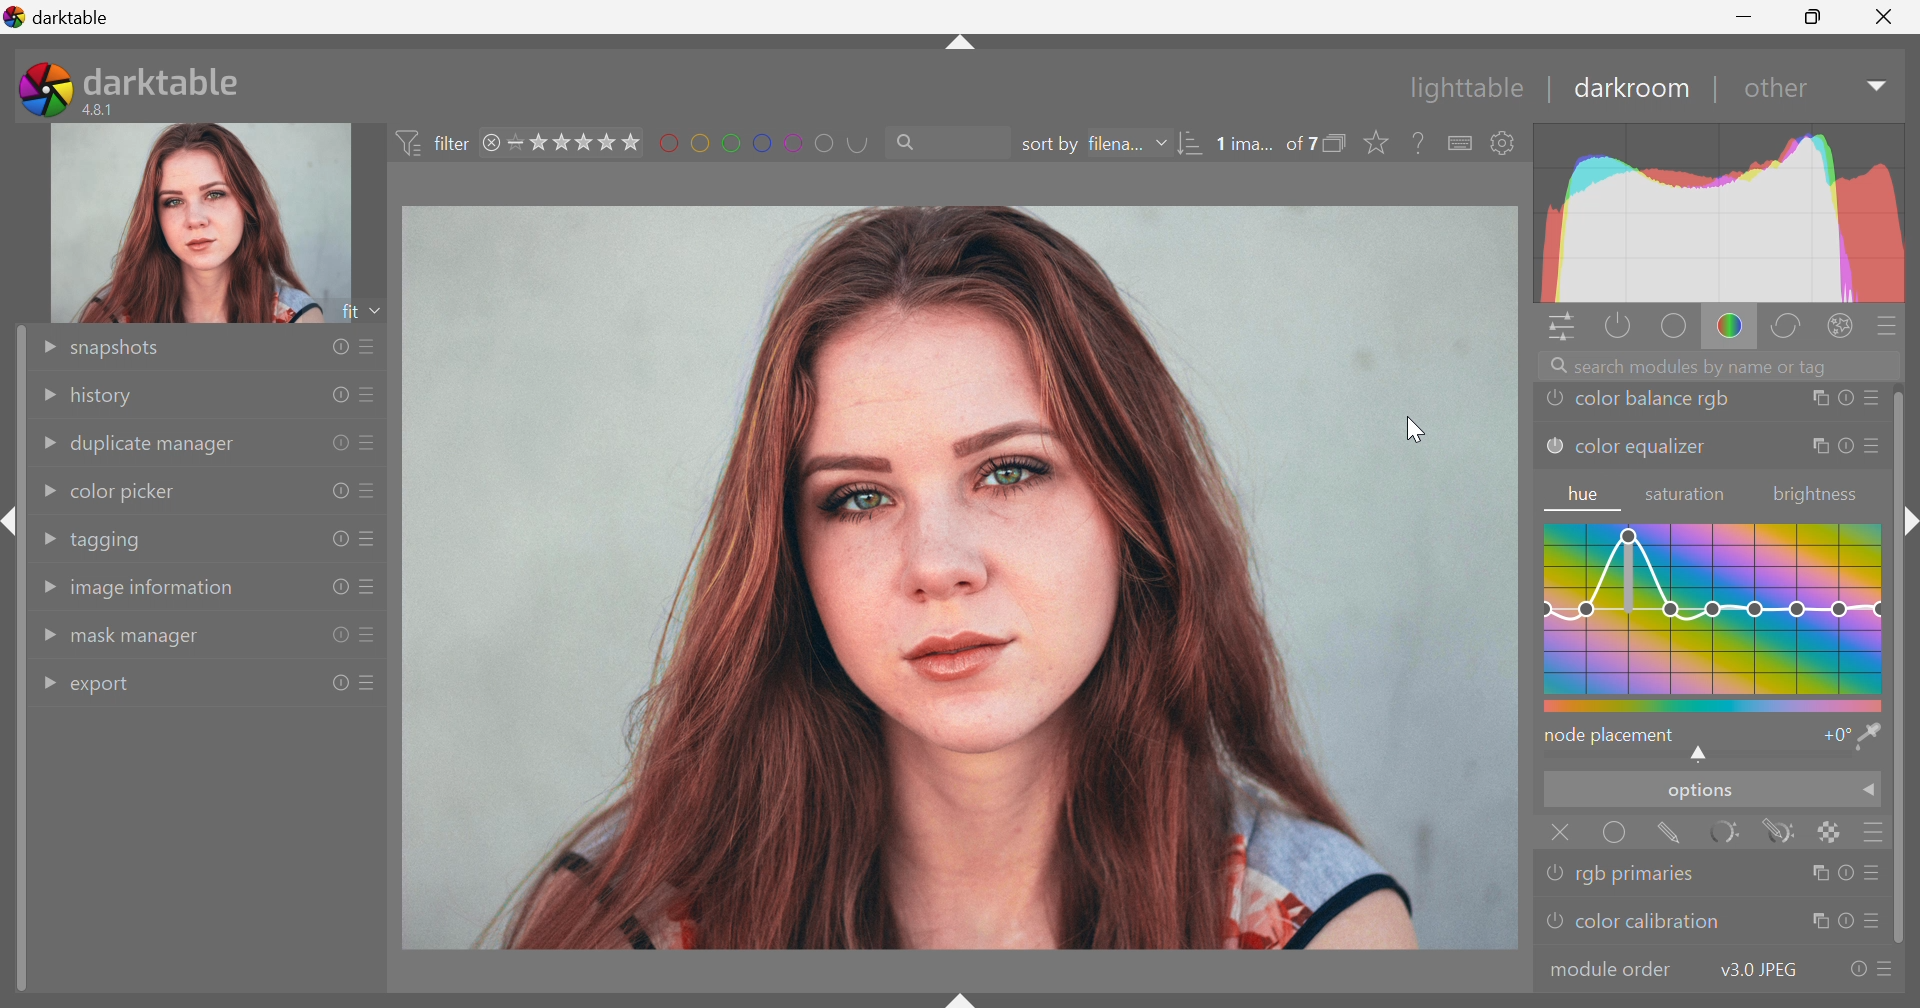 The image size is (1920, 1008). I want to click on |, so click(1714, 89).